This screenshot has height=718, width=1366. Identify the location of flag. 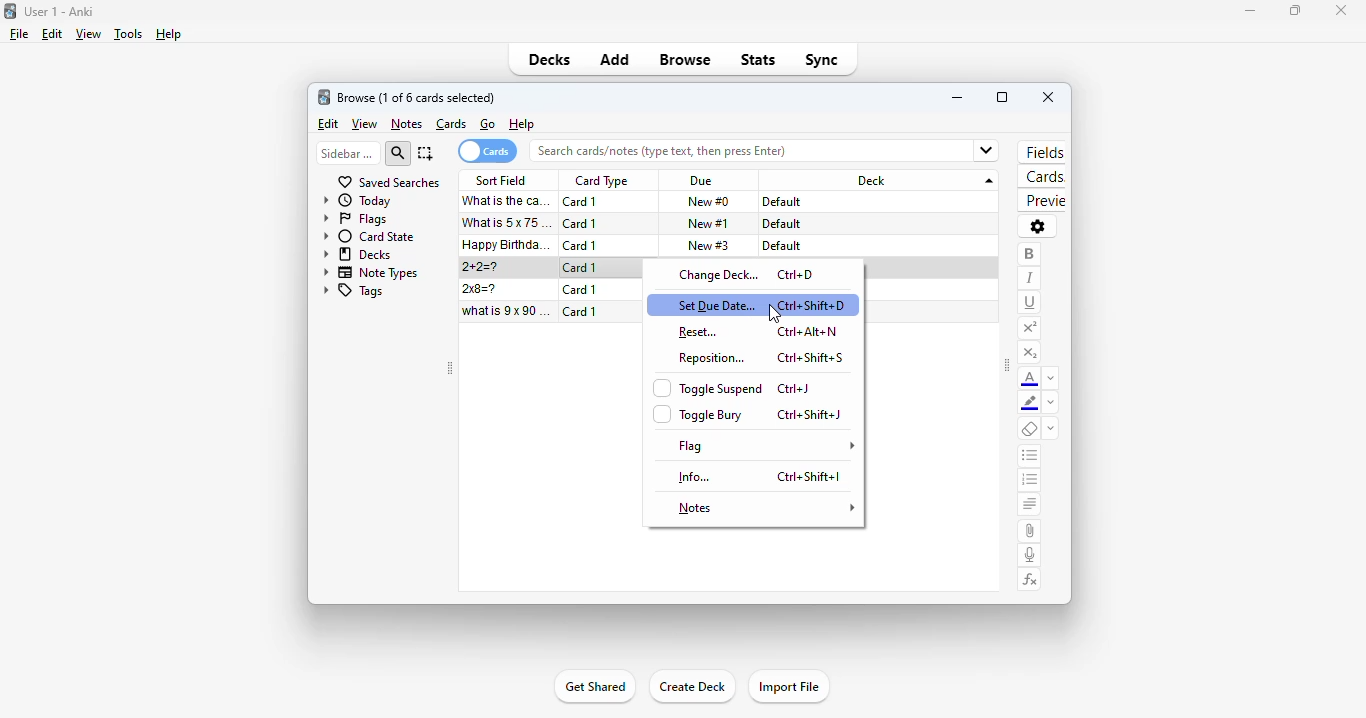
(765, 446).